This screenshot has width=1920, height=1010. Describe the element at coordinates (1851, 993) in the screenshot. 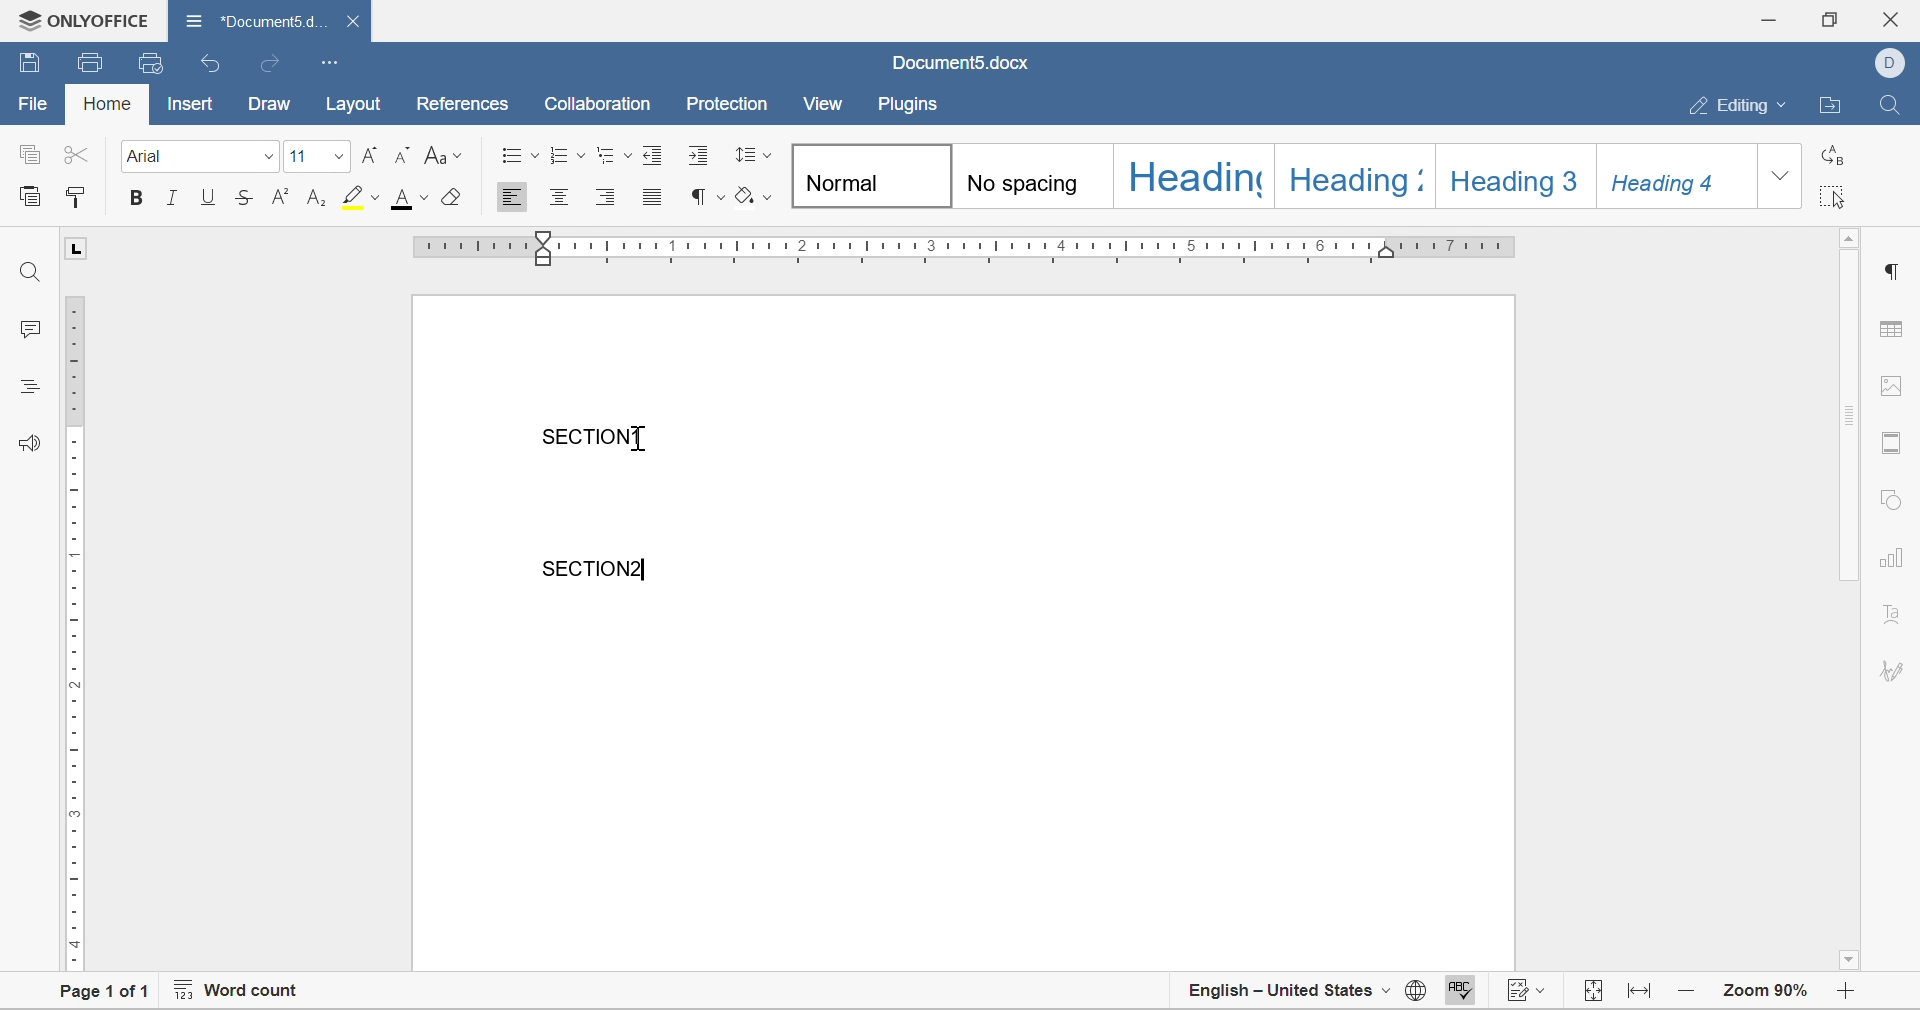

I see `zoom out` at that location.